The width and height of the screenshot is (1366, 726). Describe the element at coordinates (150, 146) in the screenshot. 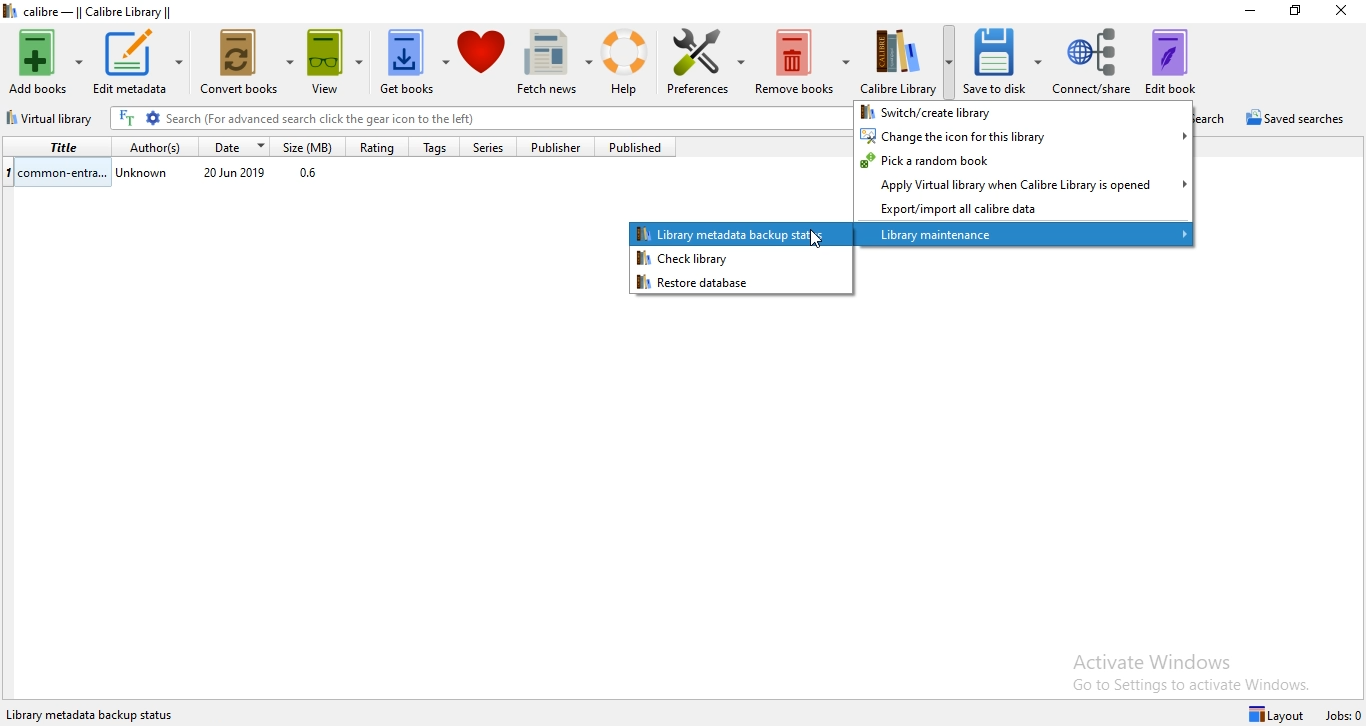

I see `Author(s)` at that location.